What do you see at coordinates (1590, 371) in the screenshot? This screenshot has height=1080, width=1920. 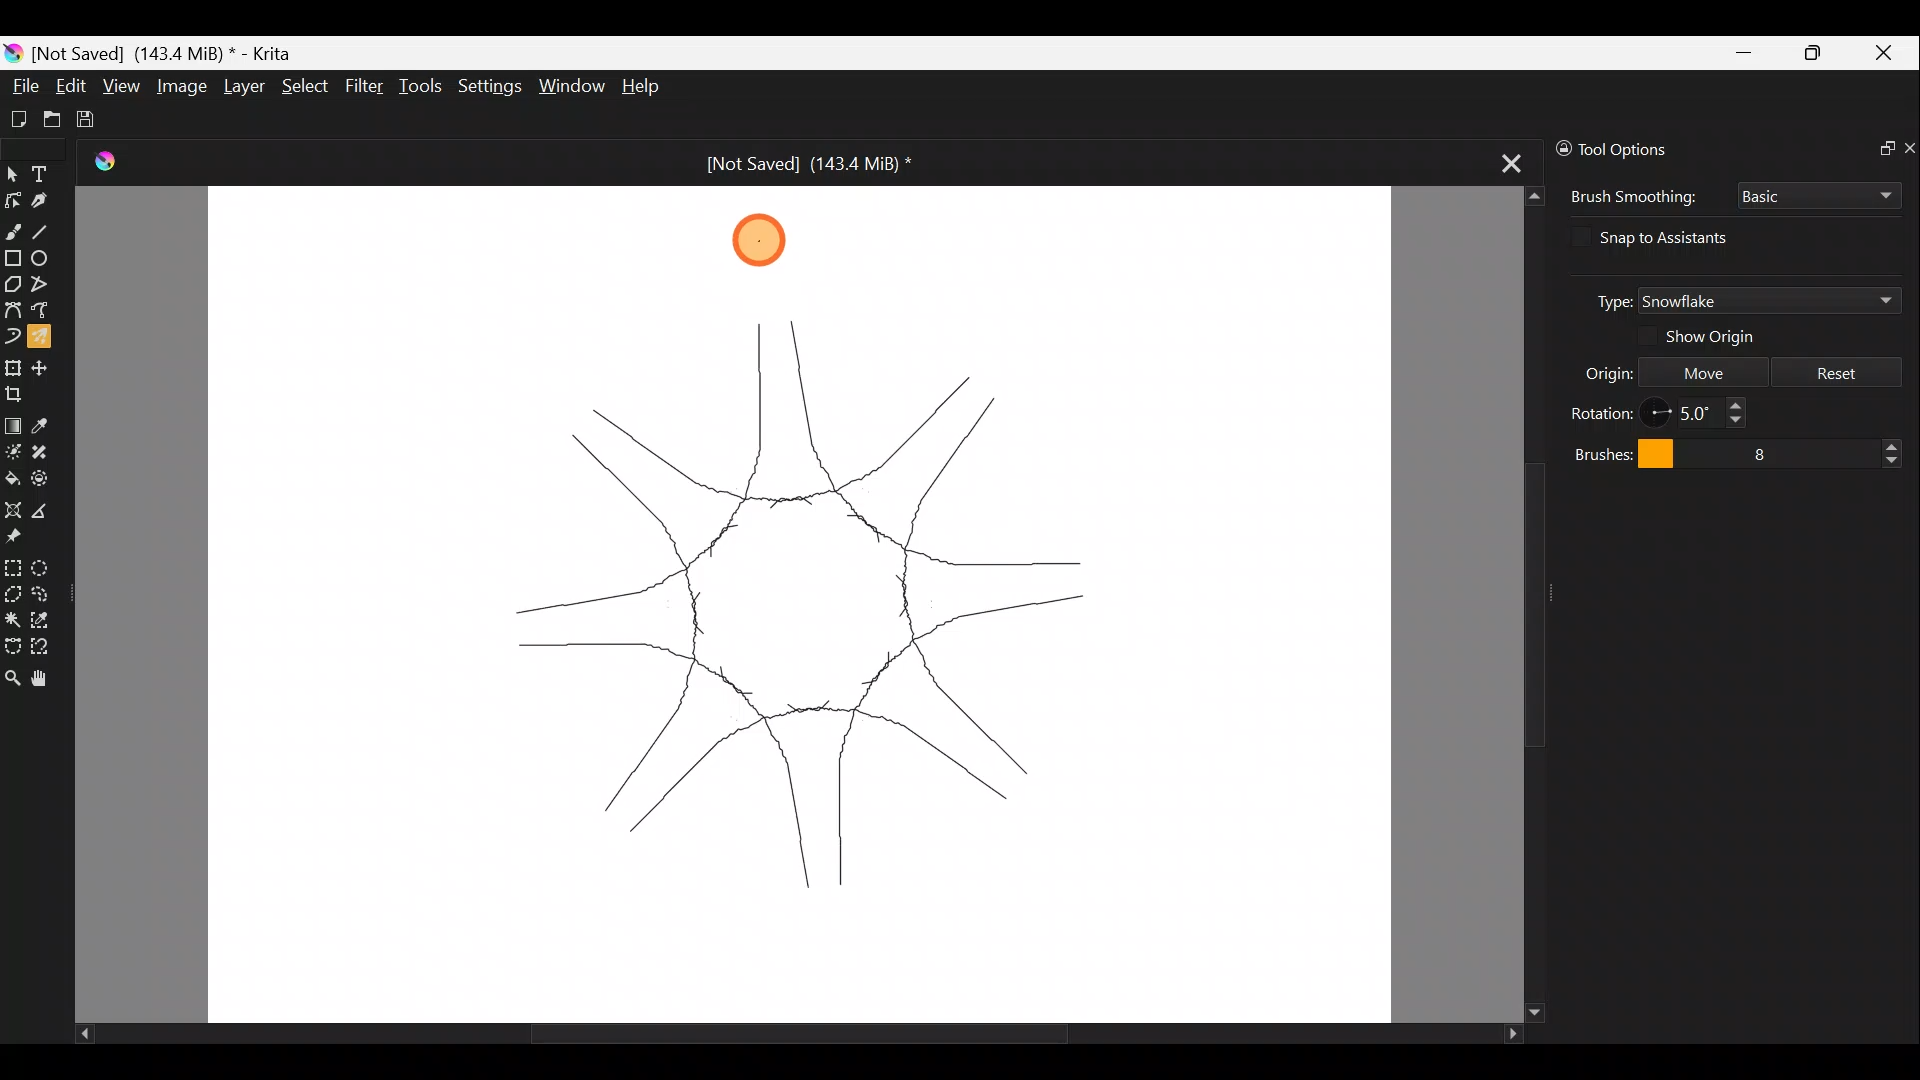 I see `Origin` at bounding box center [1590, 371].